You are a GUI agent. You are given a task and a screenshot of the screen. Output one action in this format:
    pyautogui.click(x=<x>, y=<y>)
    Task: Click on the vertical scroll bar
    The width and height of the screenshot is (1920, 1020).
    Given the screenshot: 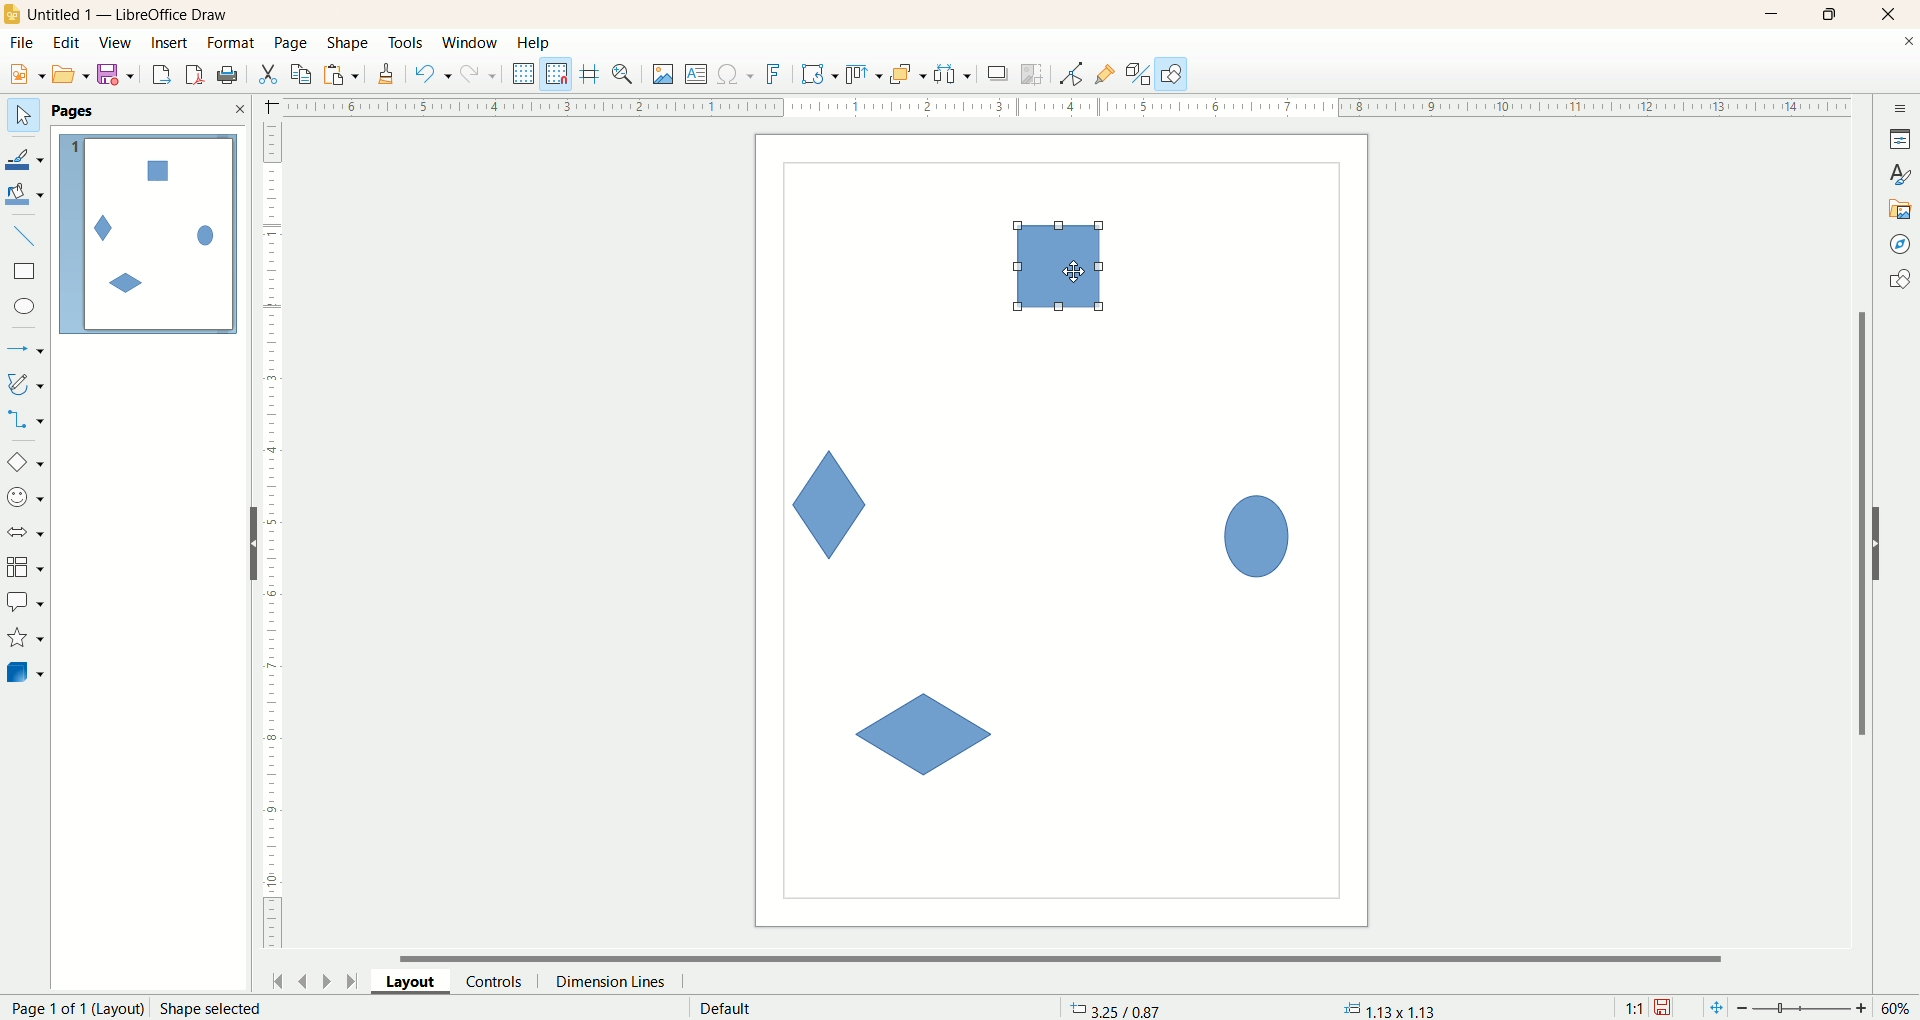 What is the action you would take?
    pyautogui.click(x=1858, y=523)
    